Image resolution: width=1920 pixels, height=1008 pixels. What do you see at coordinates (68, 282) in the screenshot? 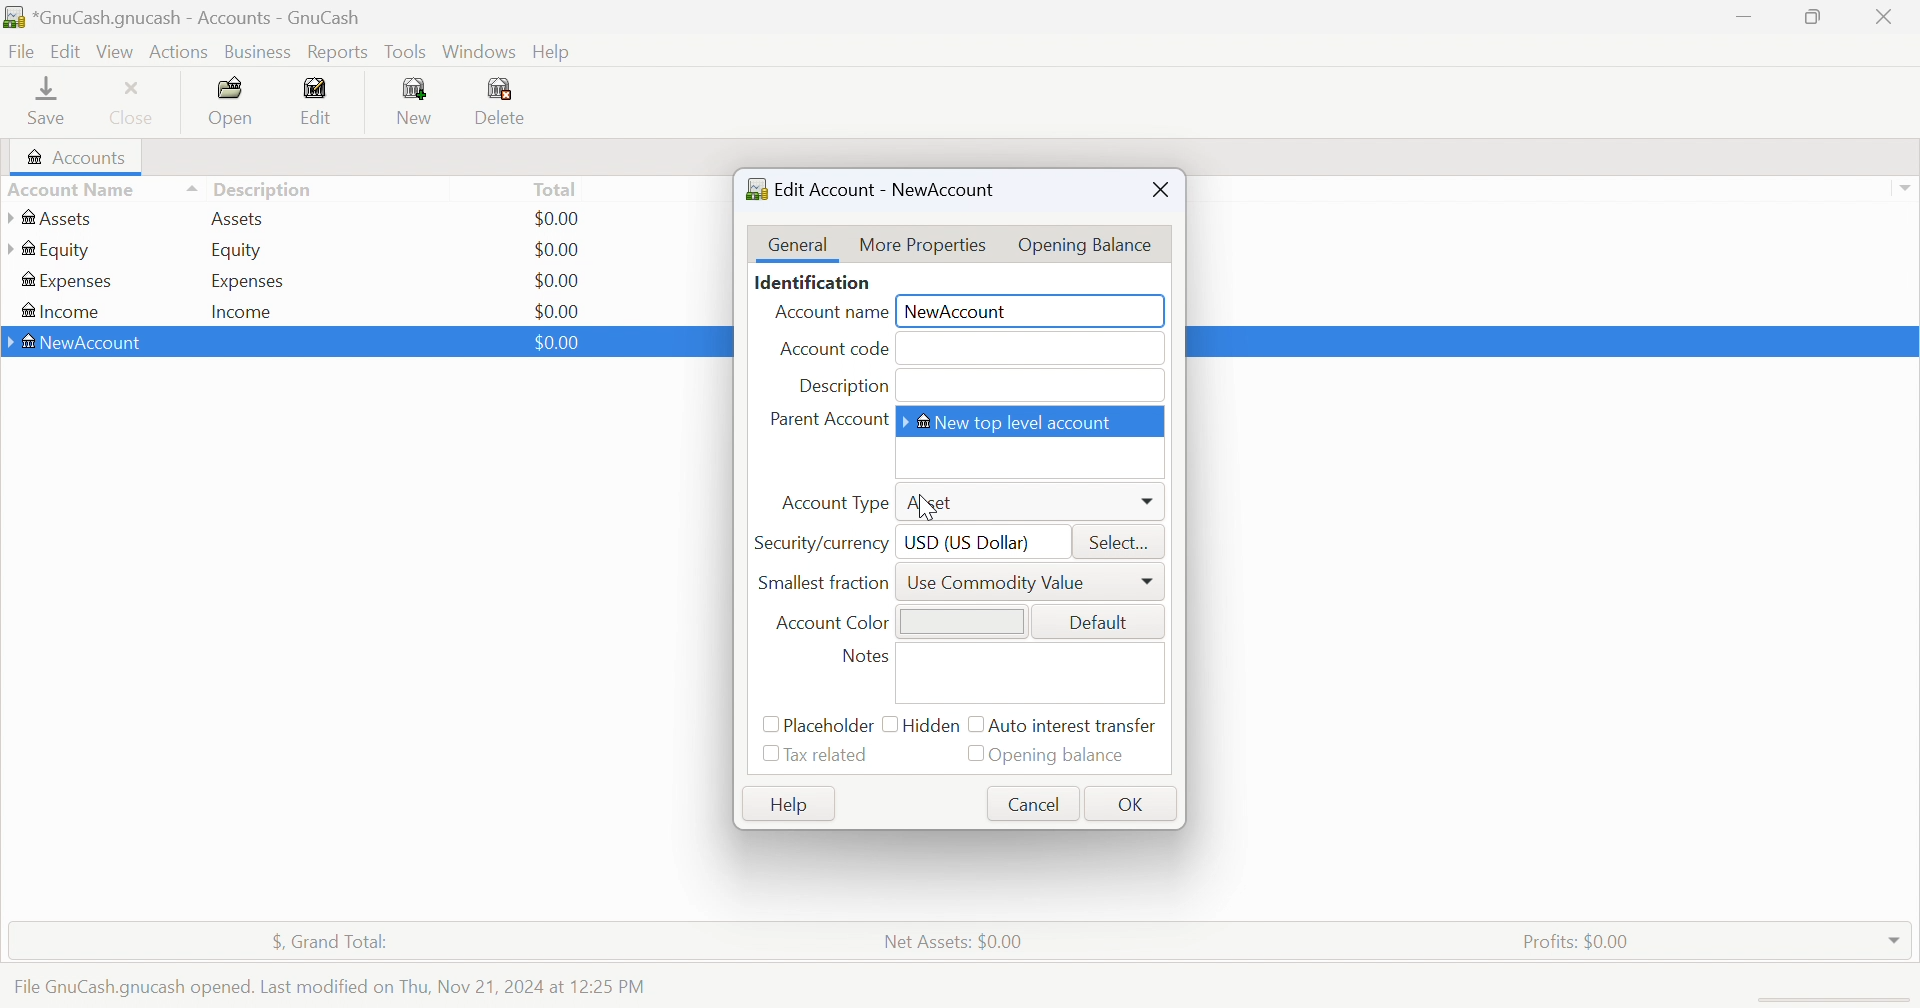
I see `Expenses` at bounding box center [68, 282].